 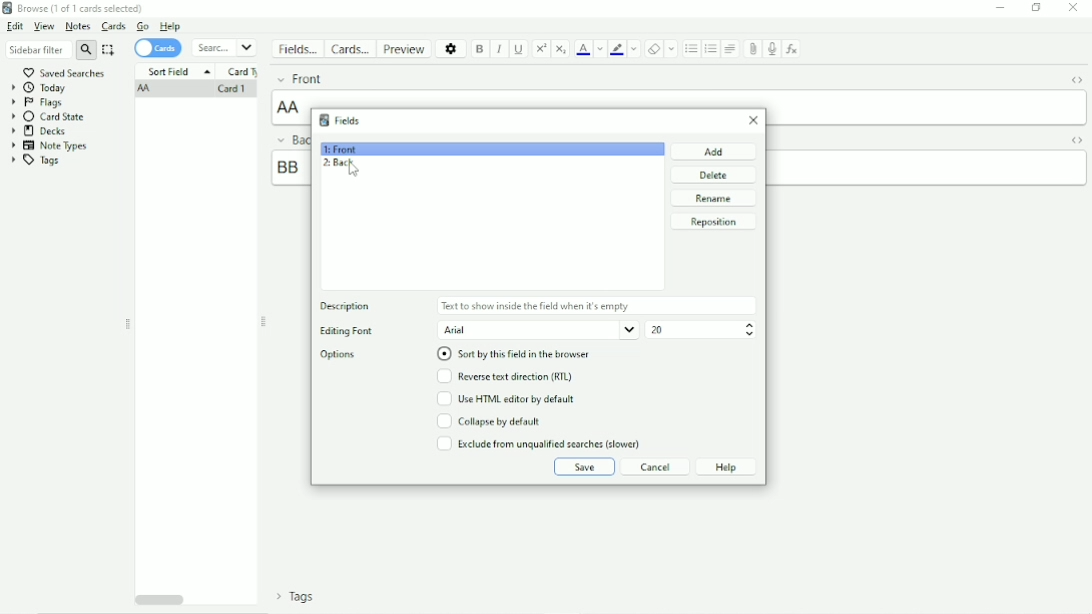 I want to click on Saved Searches, so click(x=66, y=72).